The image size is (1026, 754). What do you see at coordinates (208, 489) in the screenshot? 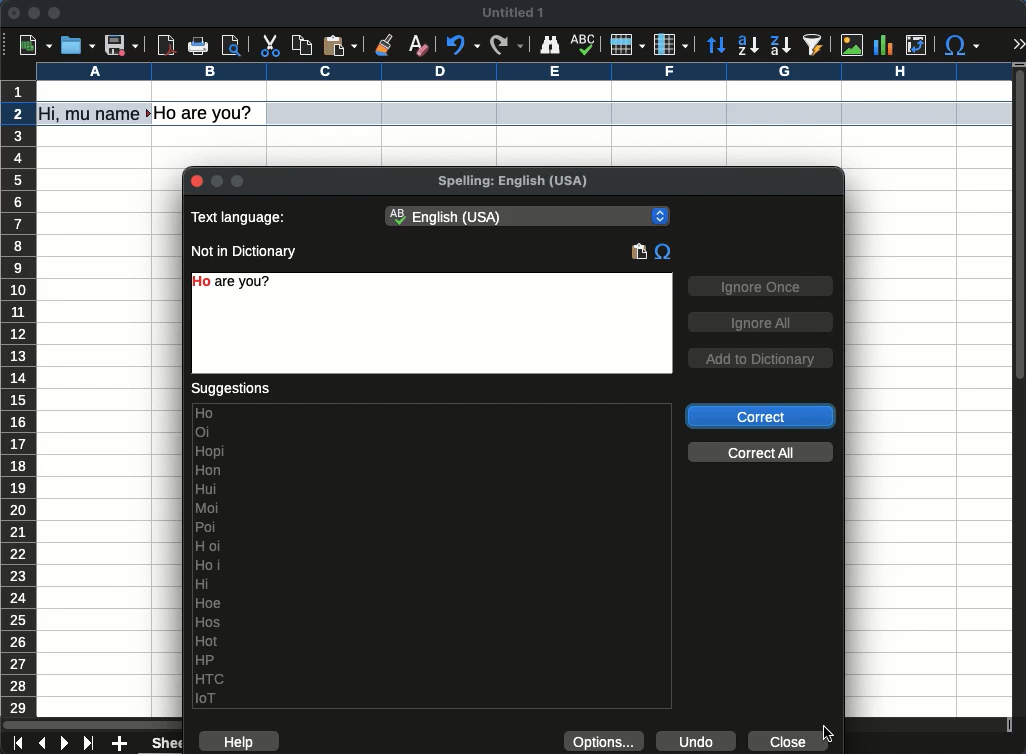
I see `Hui` at bounding box center [208, 489].